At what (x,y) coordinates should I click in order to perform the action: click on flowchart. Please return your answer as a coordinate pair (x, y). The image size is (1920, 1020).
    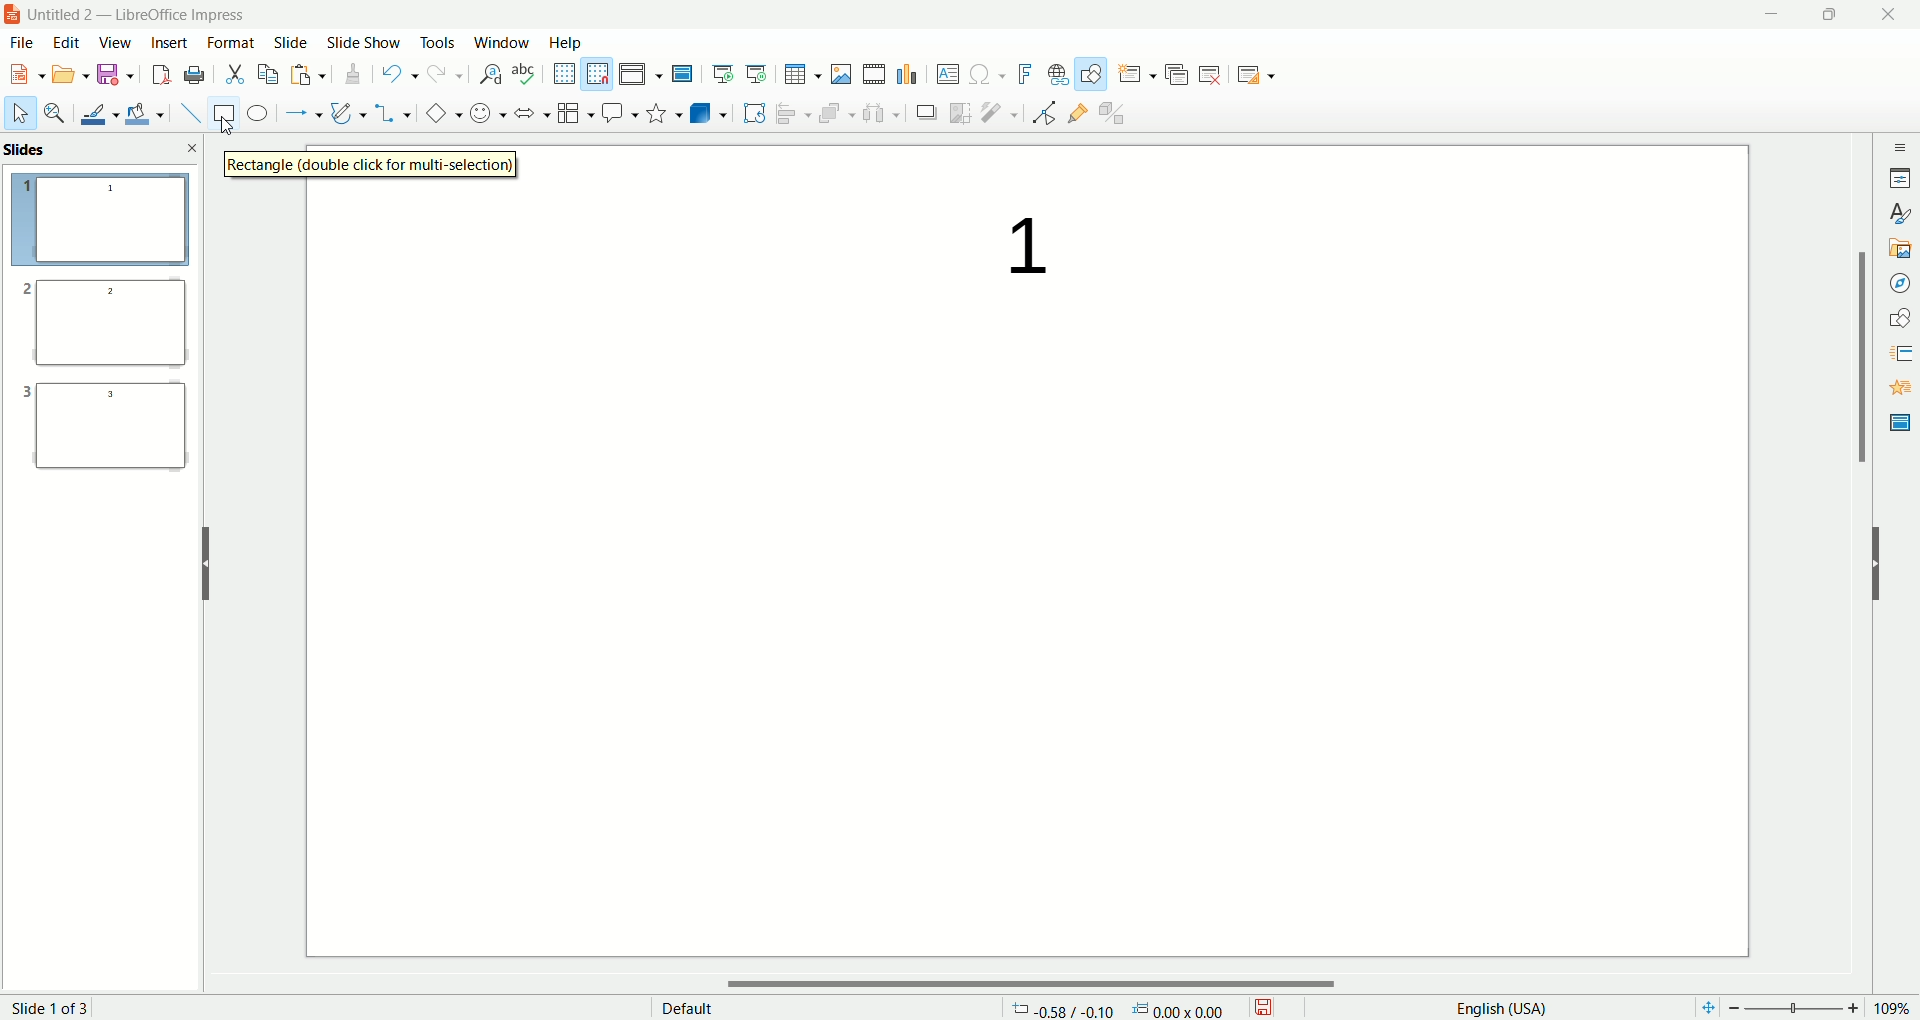
    Looking at the image, I should click on (572, 114).